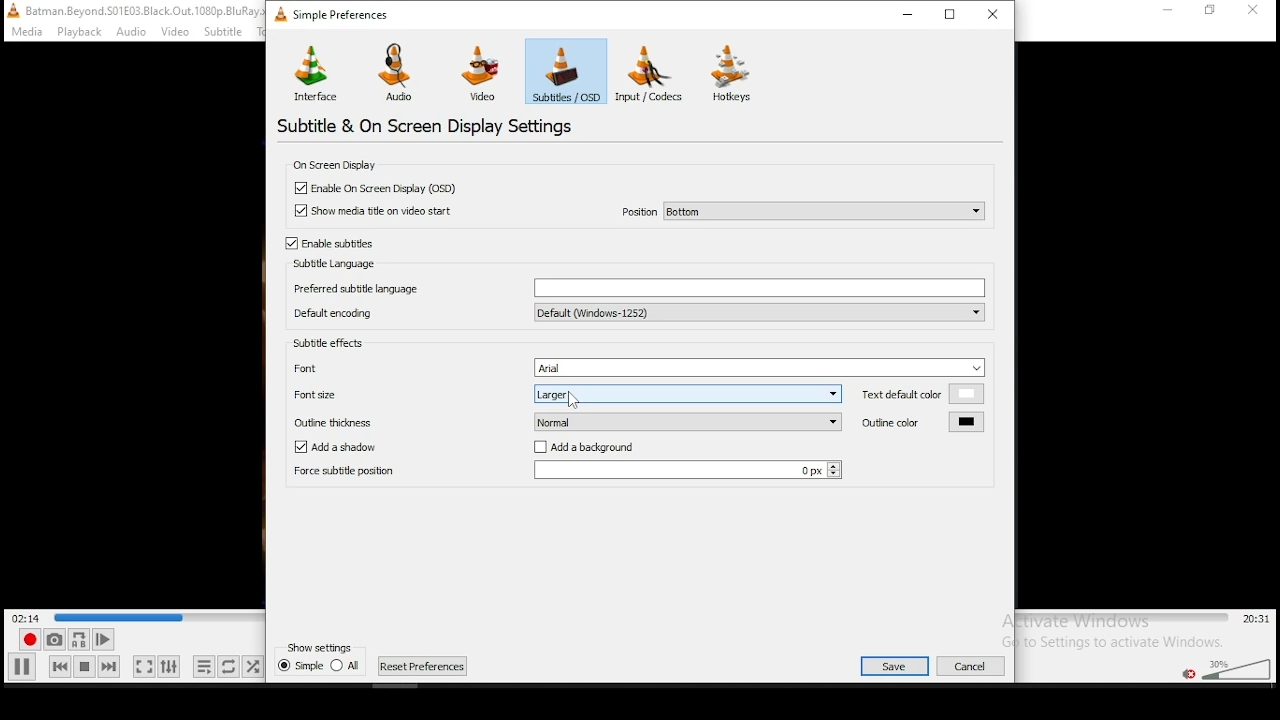 The image size is (1280, 720). Describe the element at coordinates (733, 73) in the screenshot. I see `hotkeys` at that location.